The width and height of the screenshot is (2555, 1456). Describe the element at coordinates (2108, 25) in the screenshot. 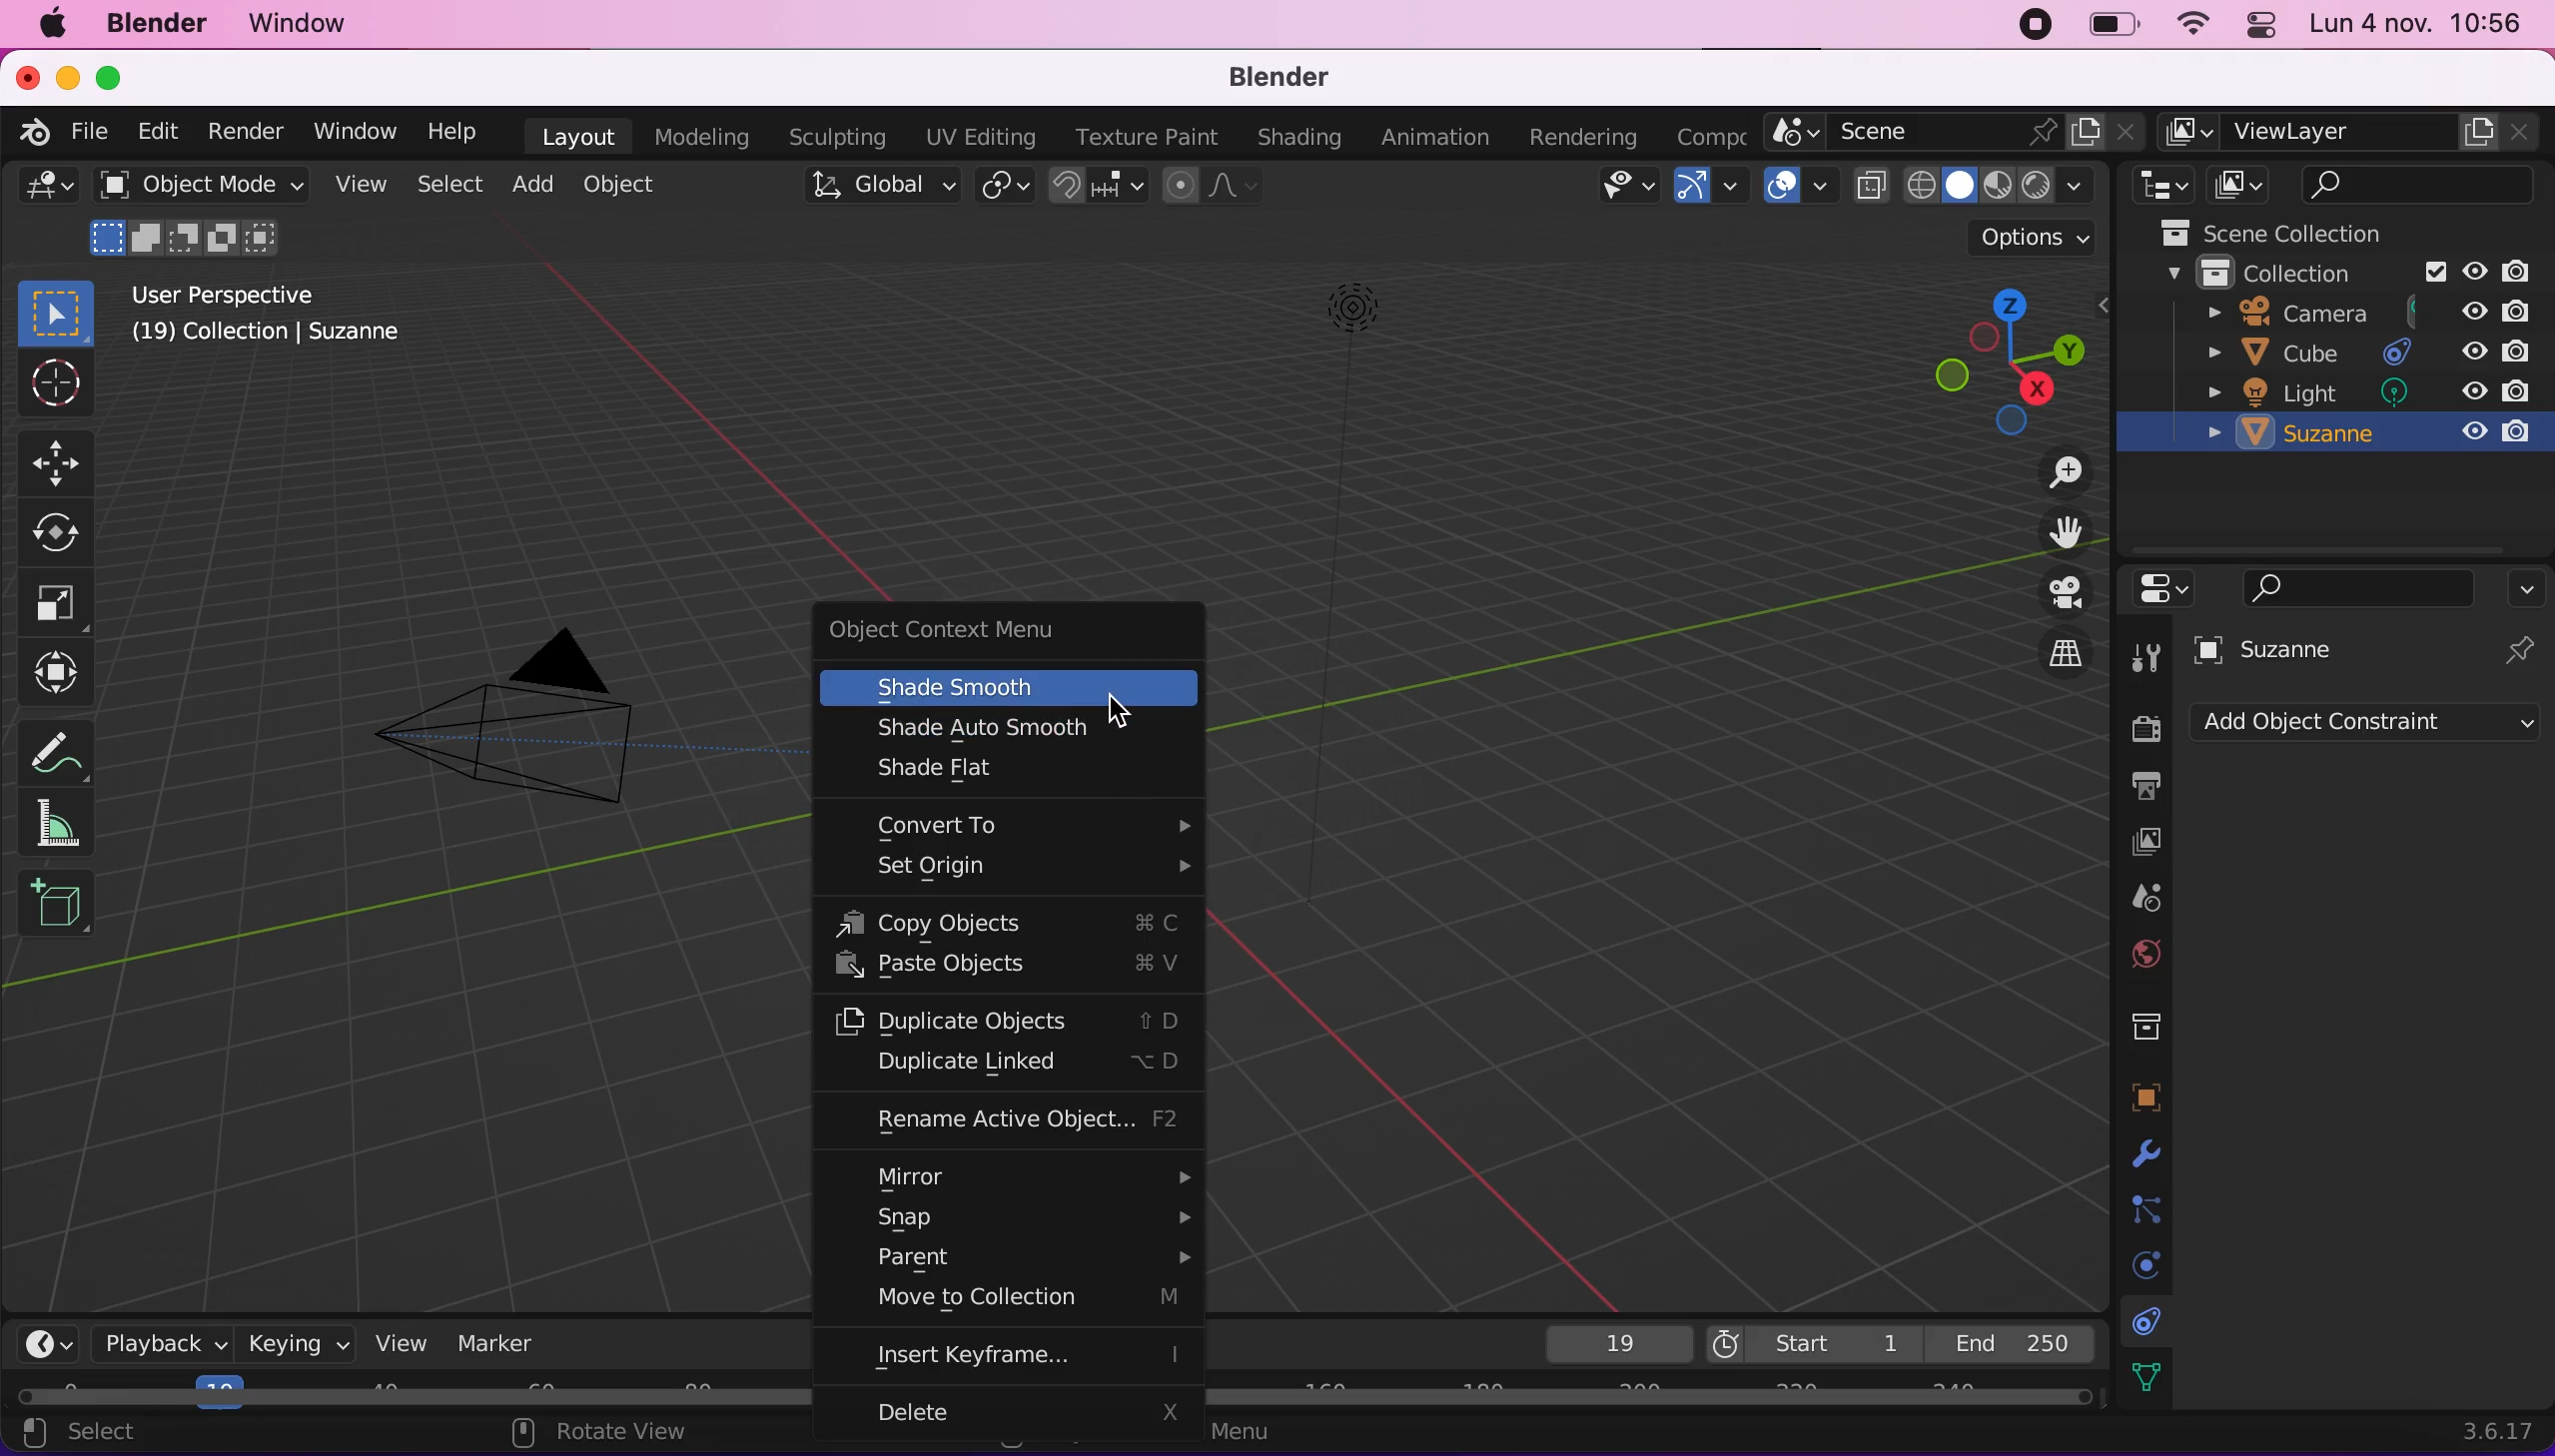

I see `battery` at that location.